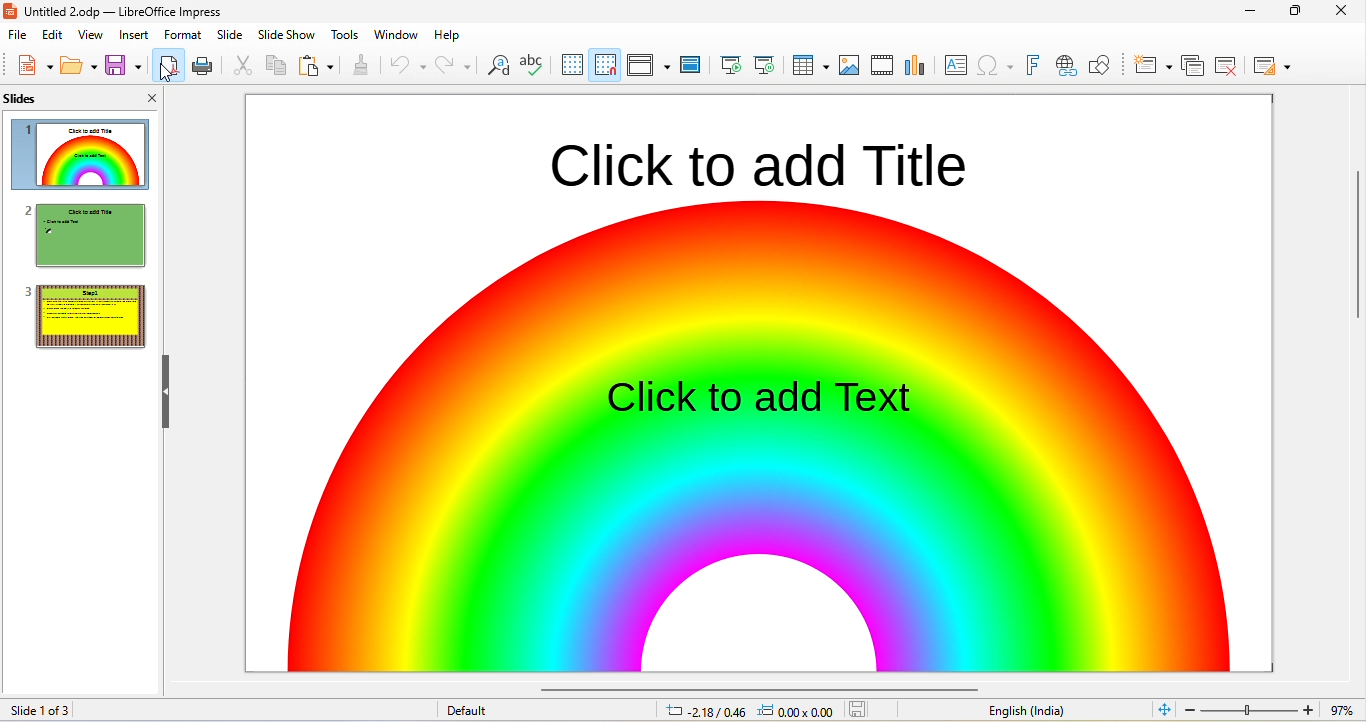 This screenshot has height=722, width=1366. I want to click on format, so click(184, 35).